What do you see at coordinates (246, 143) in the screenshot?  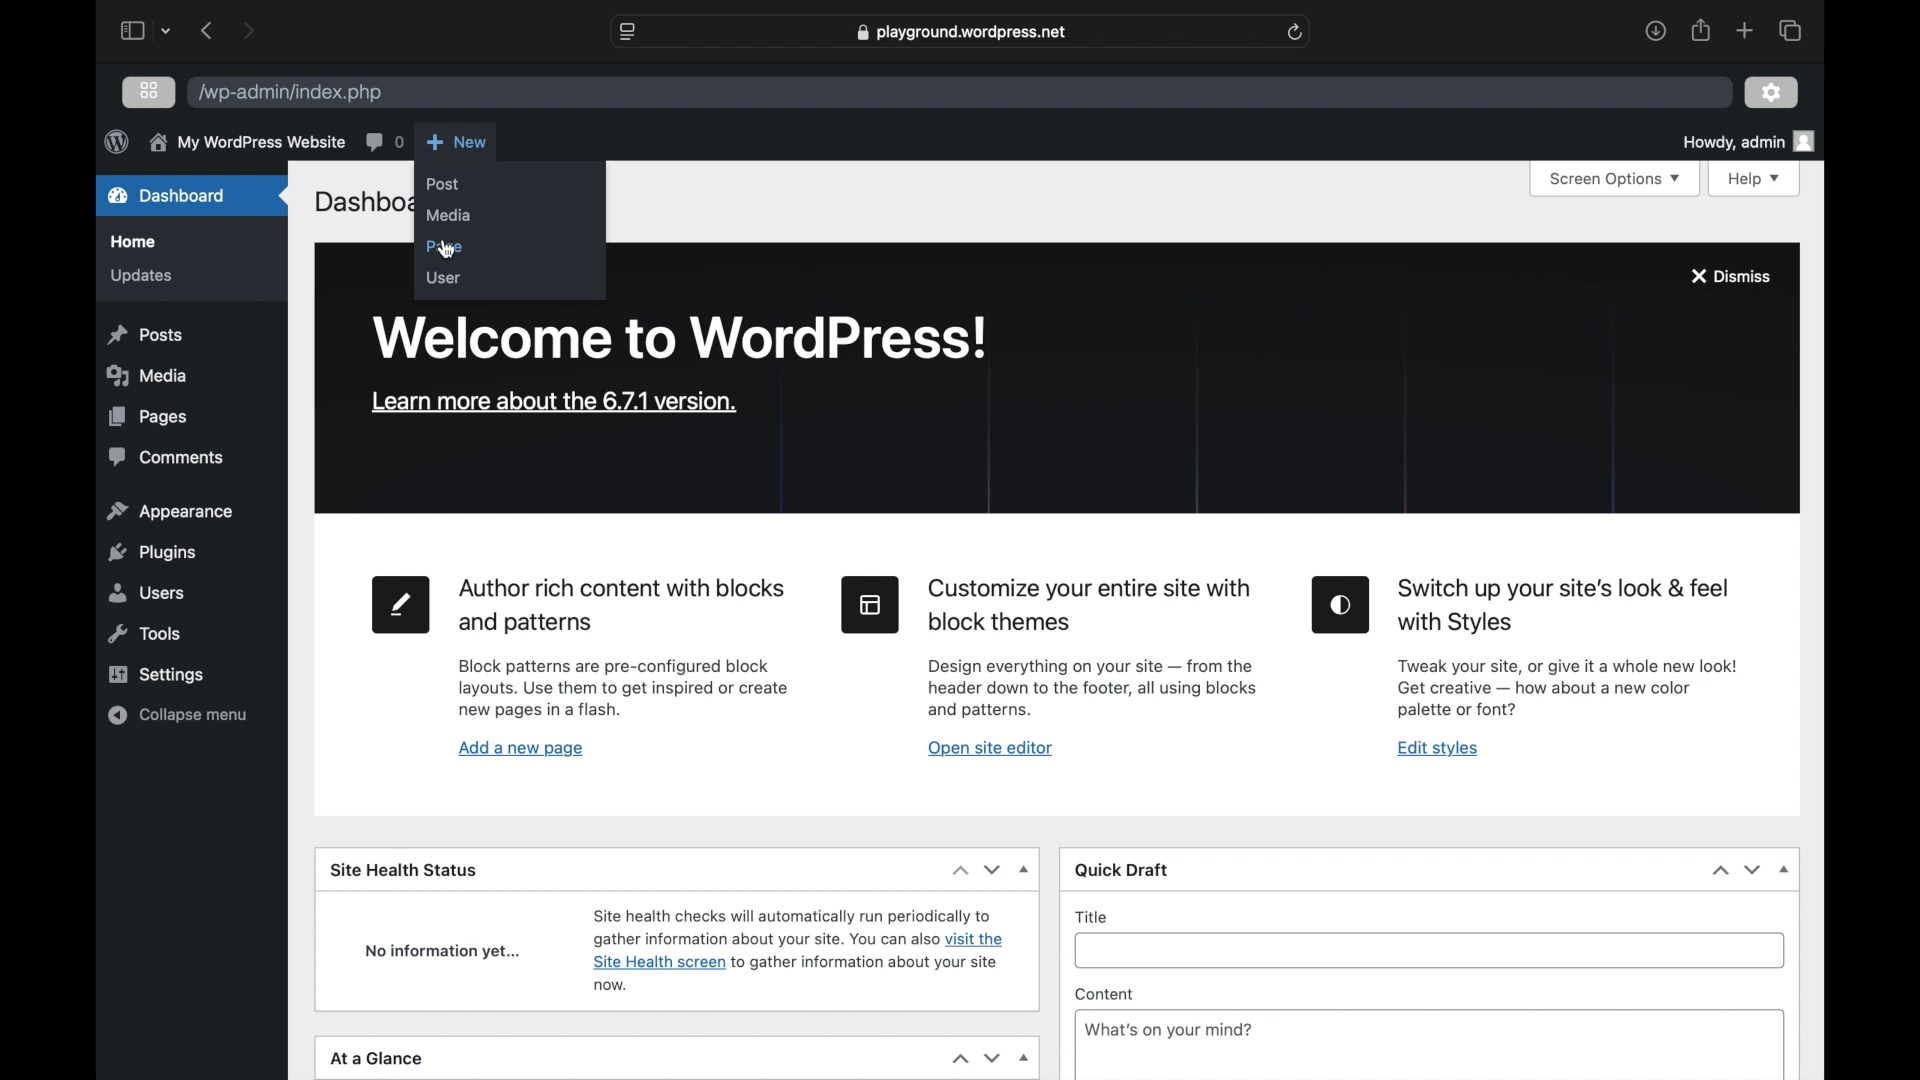 I see `my wordpress website` at bounding box center [246, 143].